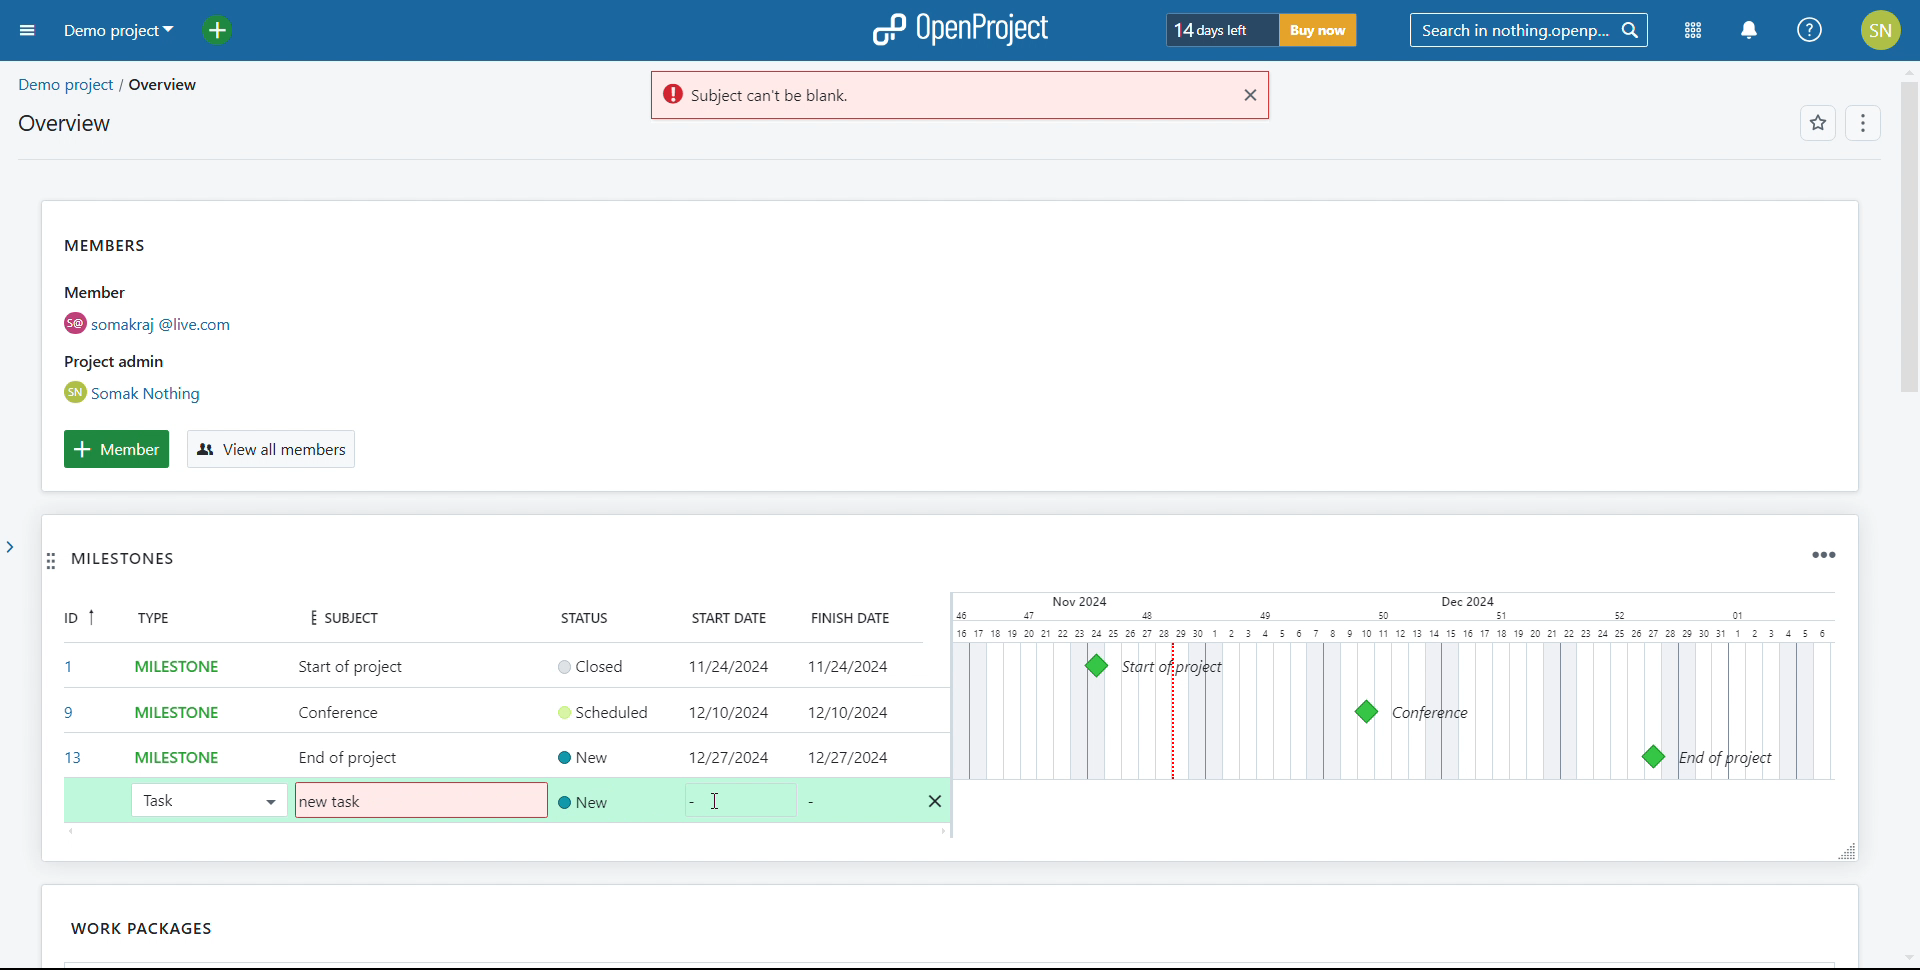  What do you see at coordinates (166, 620) in the screenshot?
I see `type` at bounding box center [166, 620].